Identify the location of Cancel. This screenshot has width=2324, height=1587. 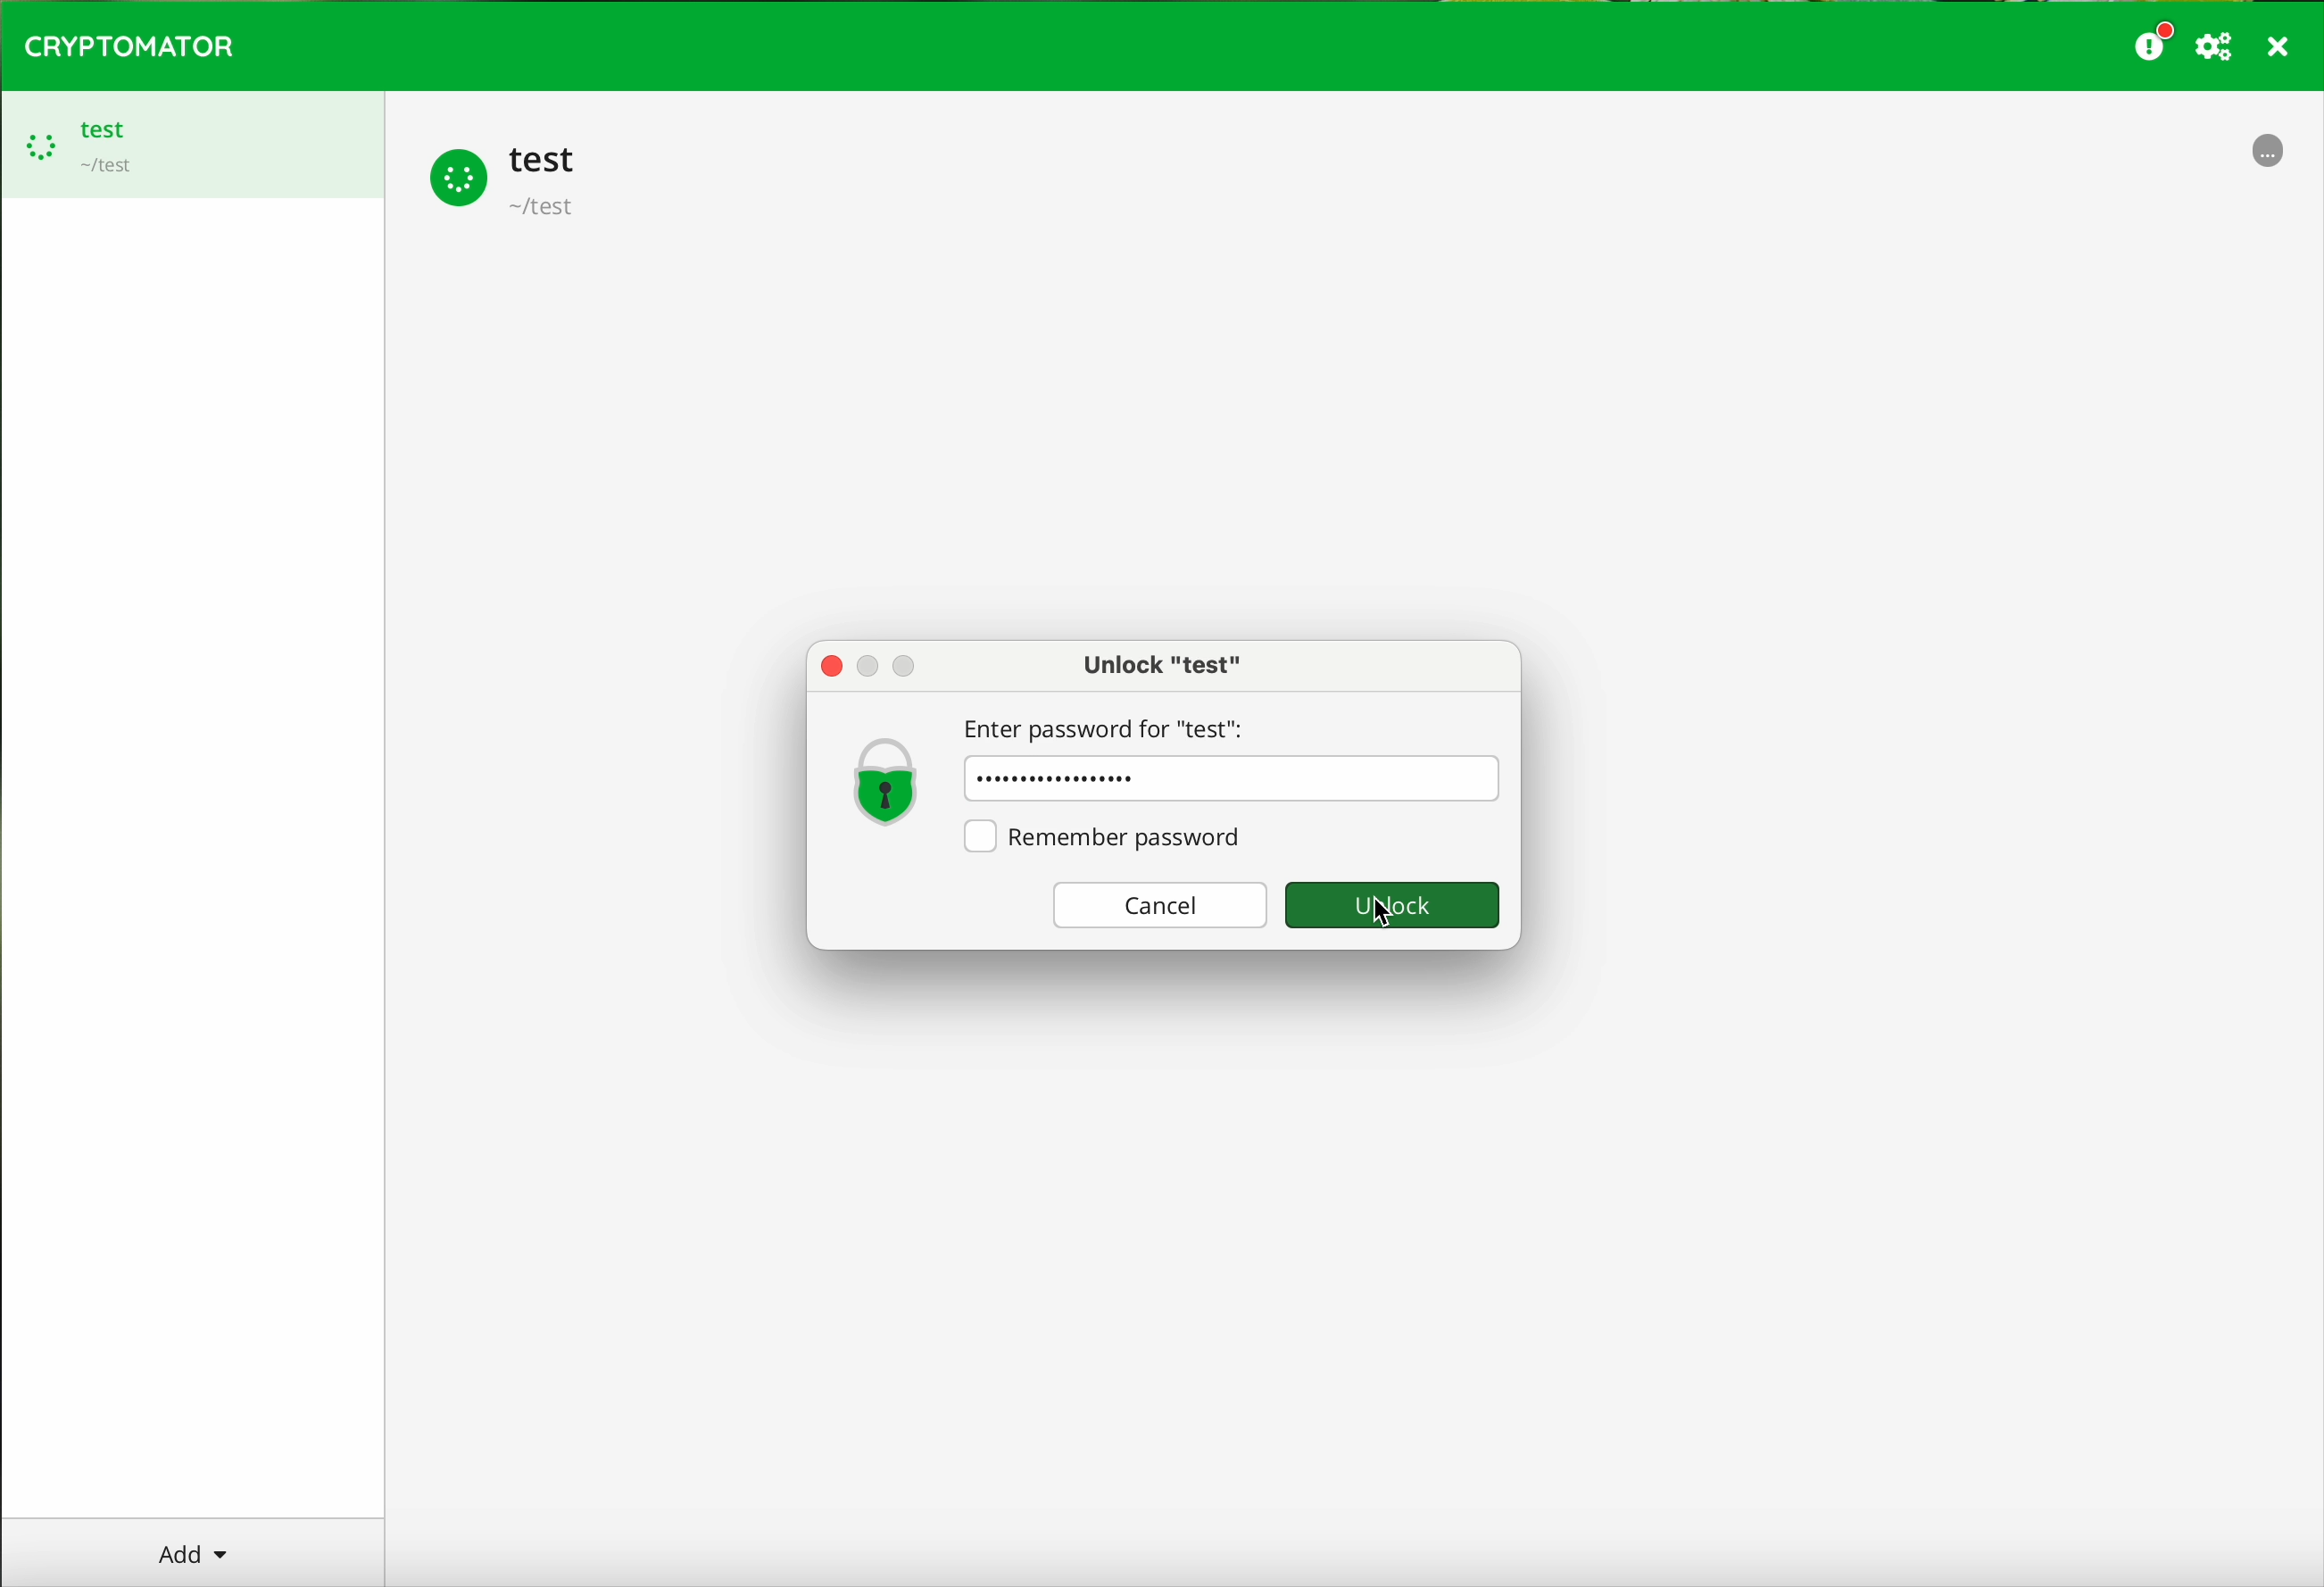
(1152, 906).